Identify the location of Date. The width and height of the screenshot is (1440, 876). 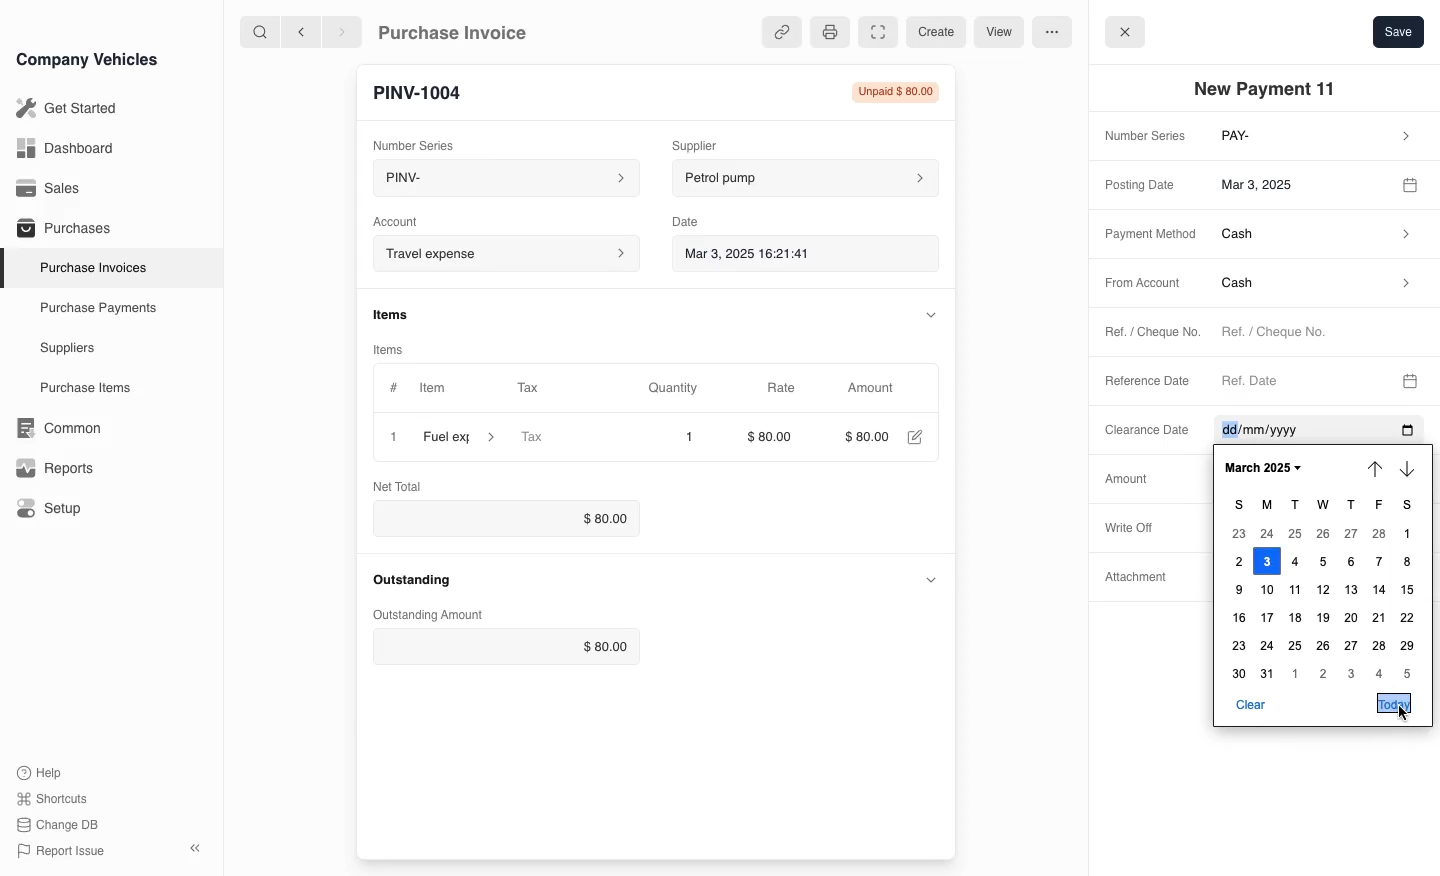
(695, 218).